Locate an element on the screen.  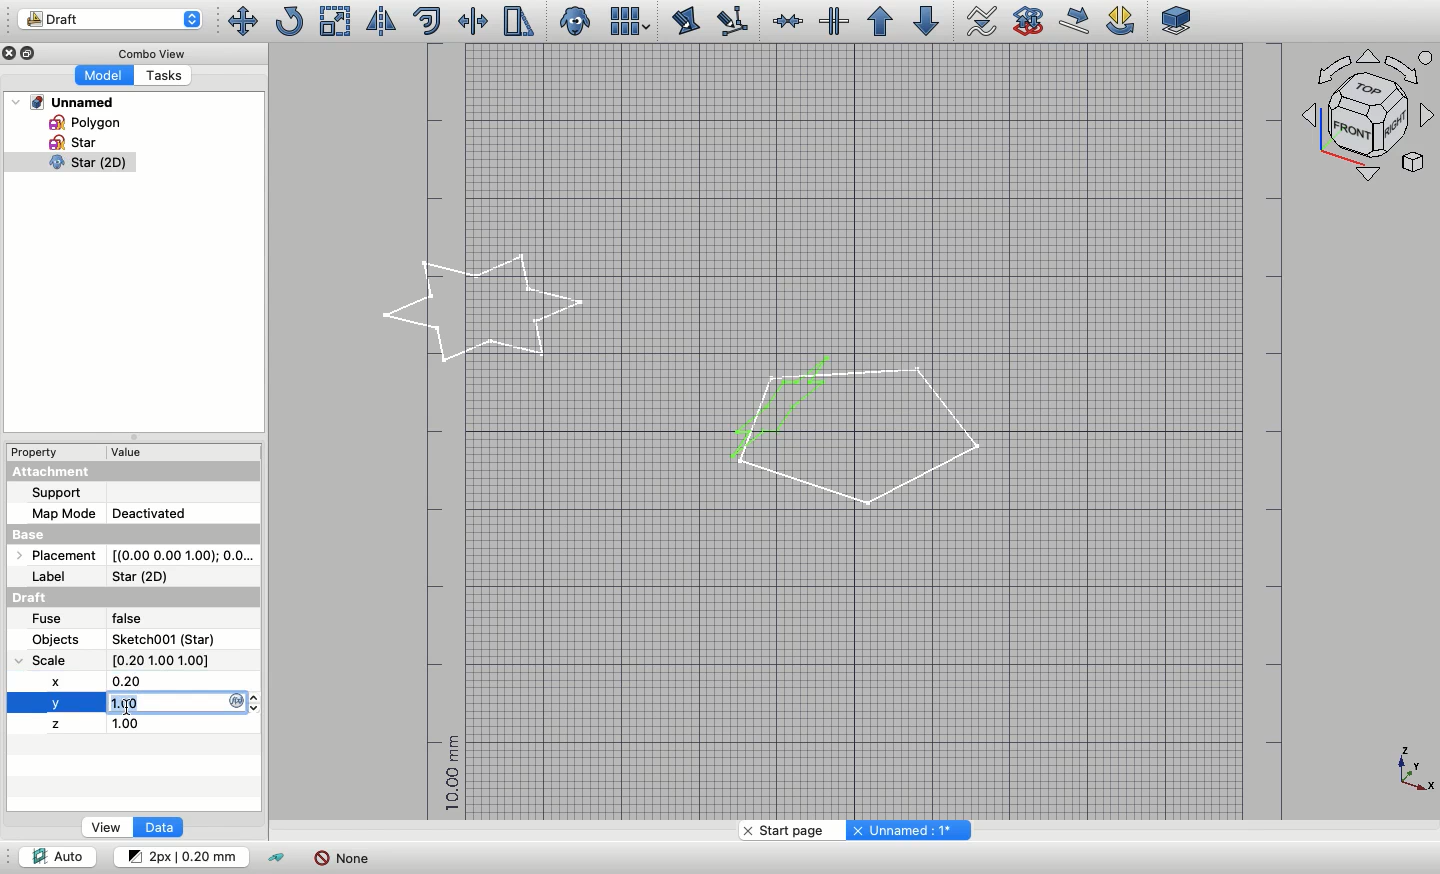
Downgrade is located at coordinates (923, 21).